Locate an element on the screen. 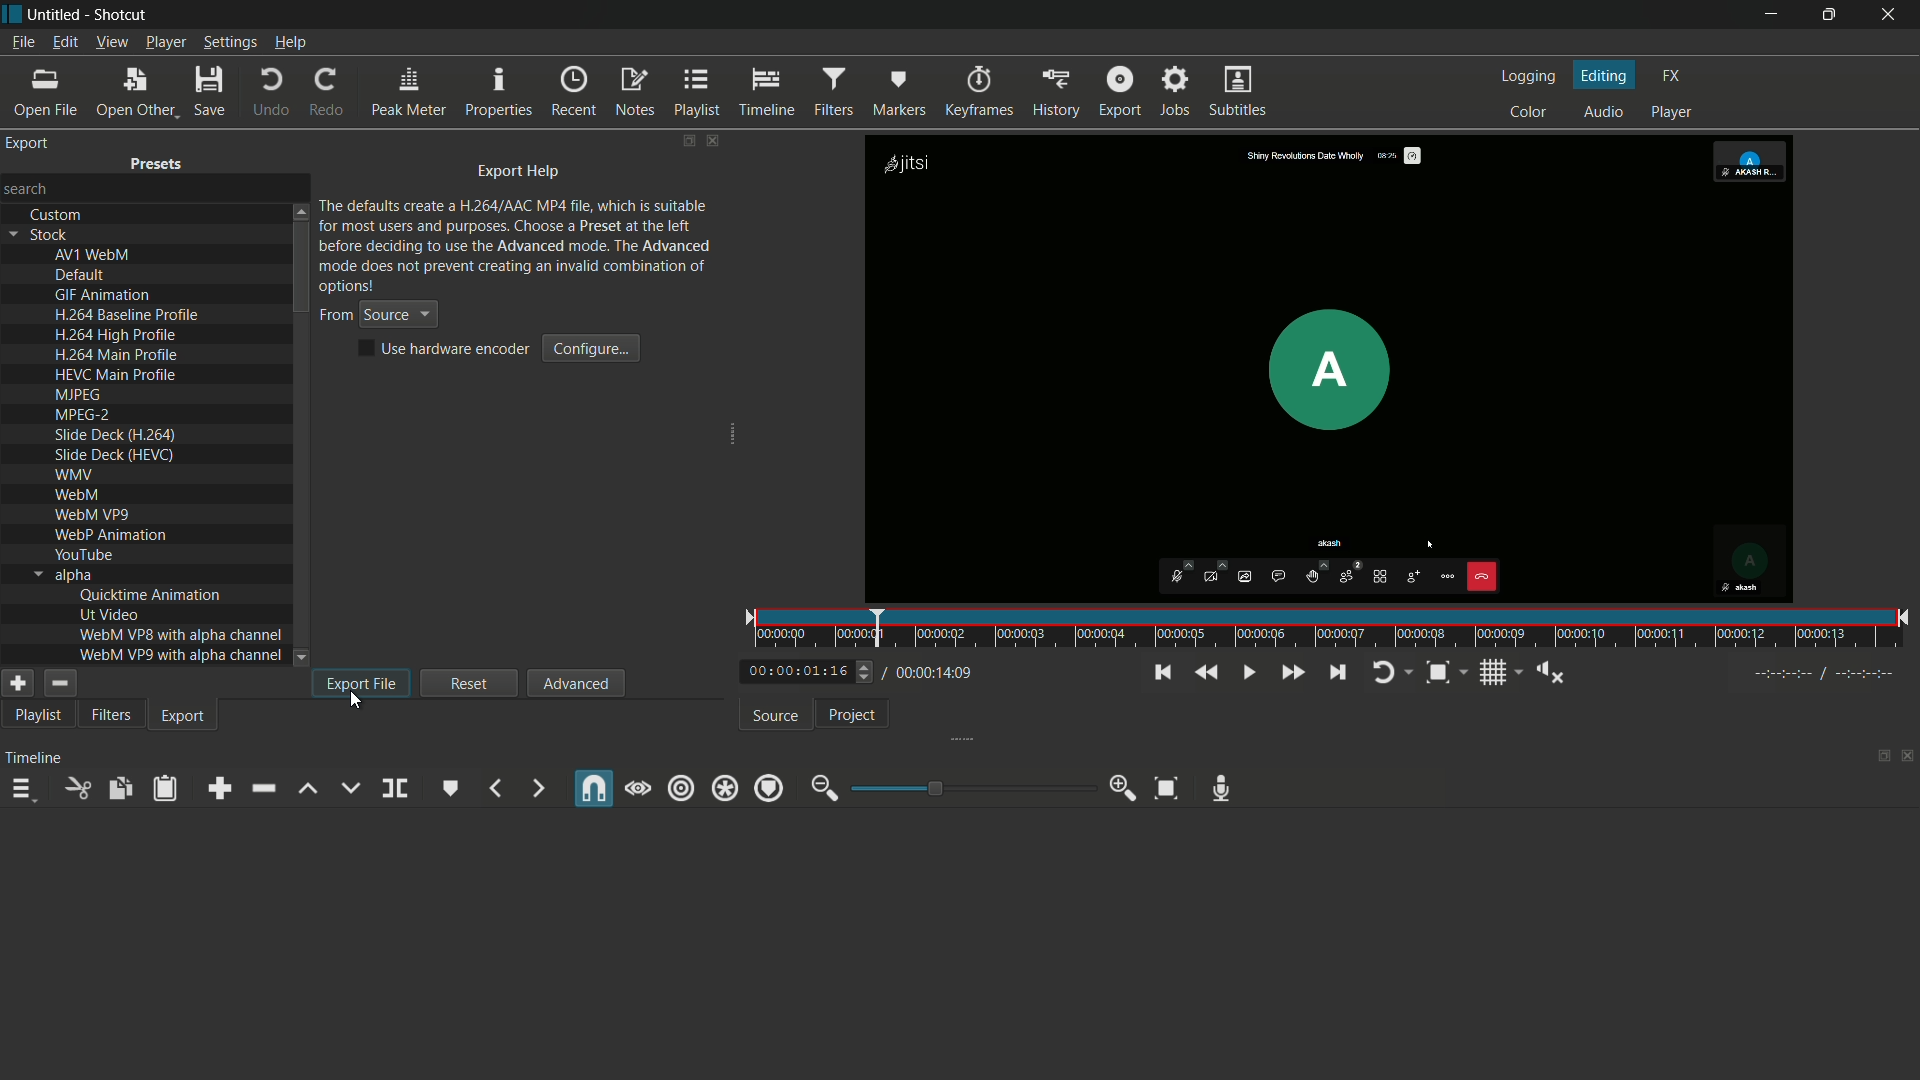 This screenshot has width=1920, height=1080. save is located at coordinates (209, 92).